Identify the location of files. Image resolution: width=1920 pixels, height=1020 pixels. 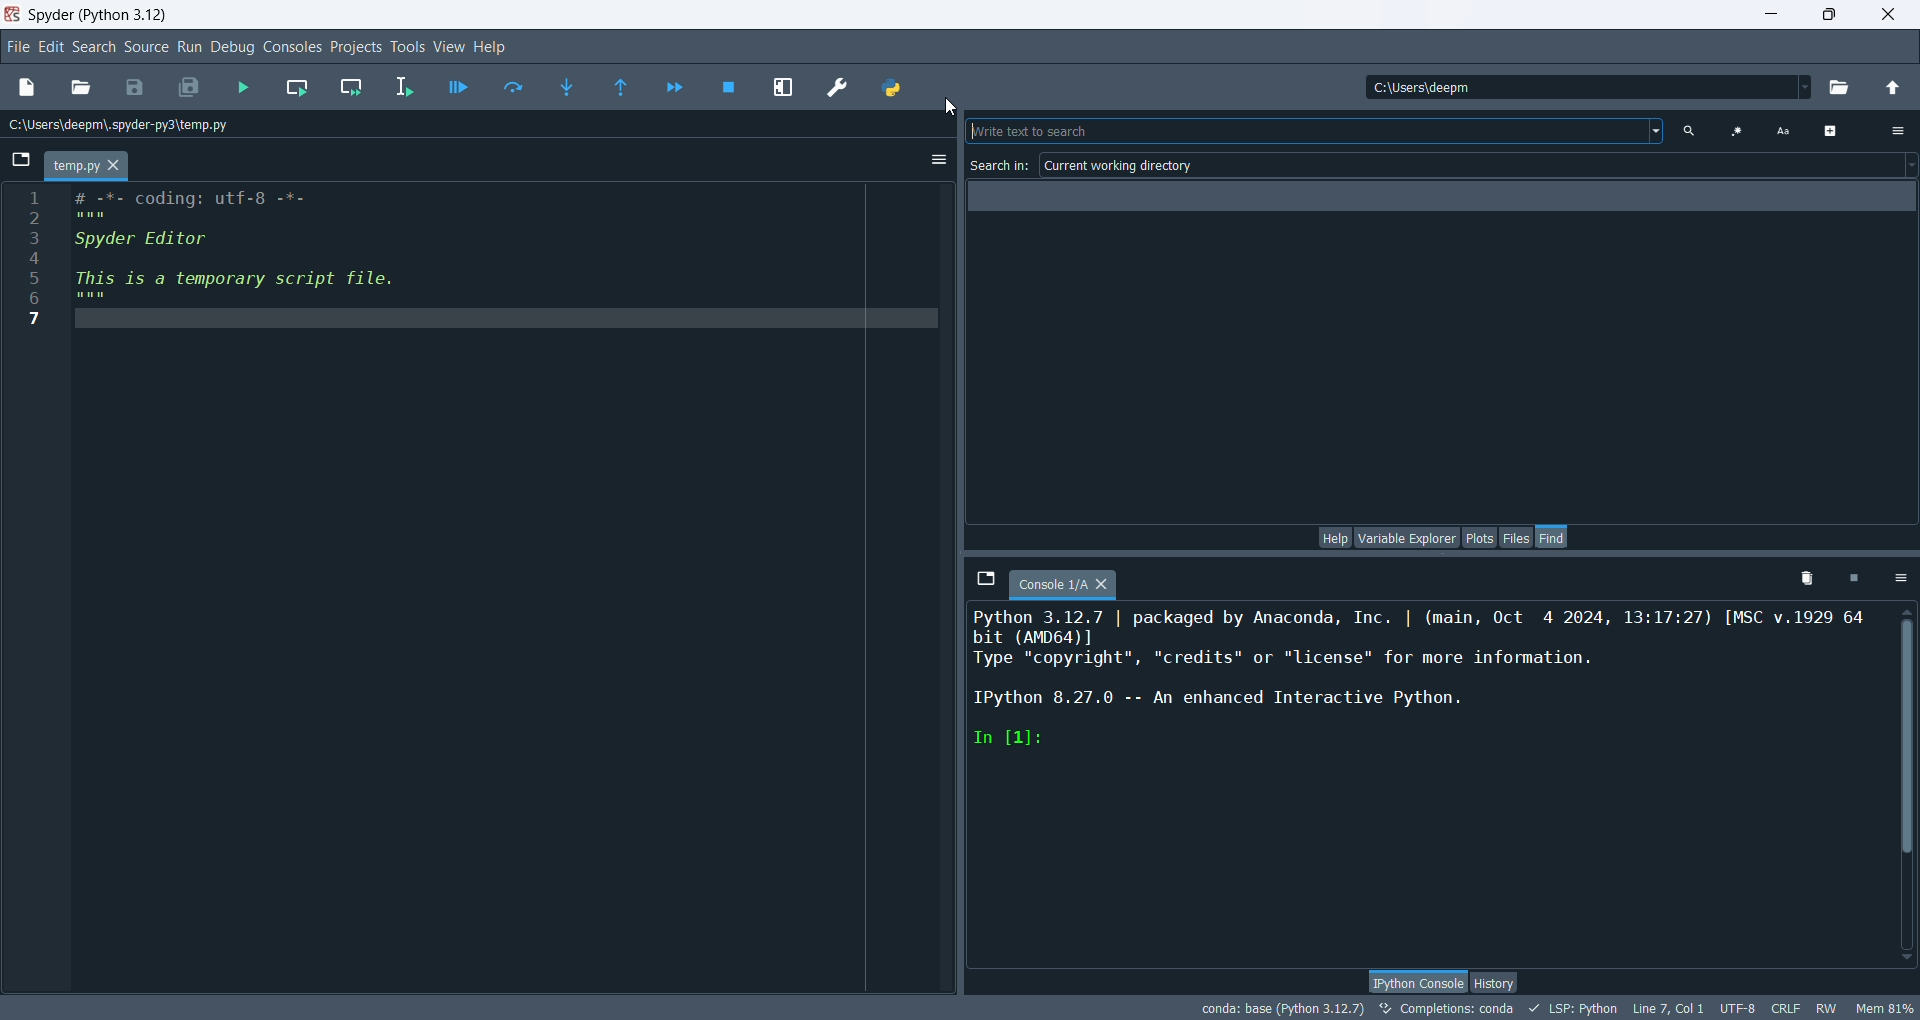
(1514, 537).